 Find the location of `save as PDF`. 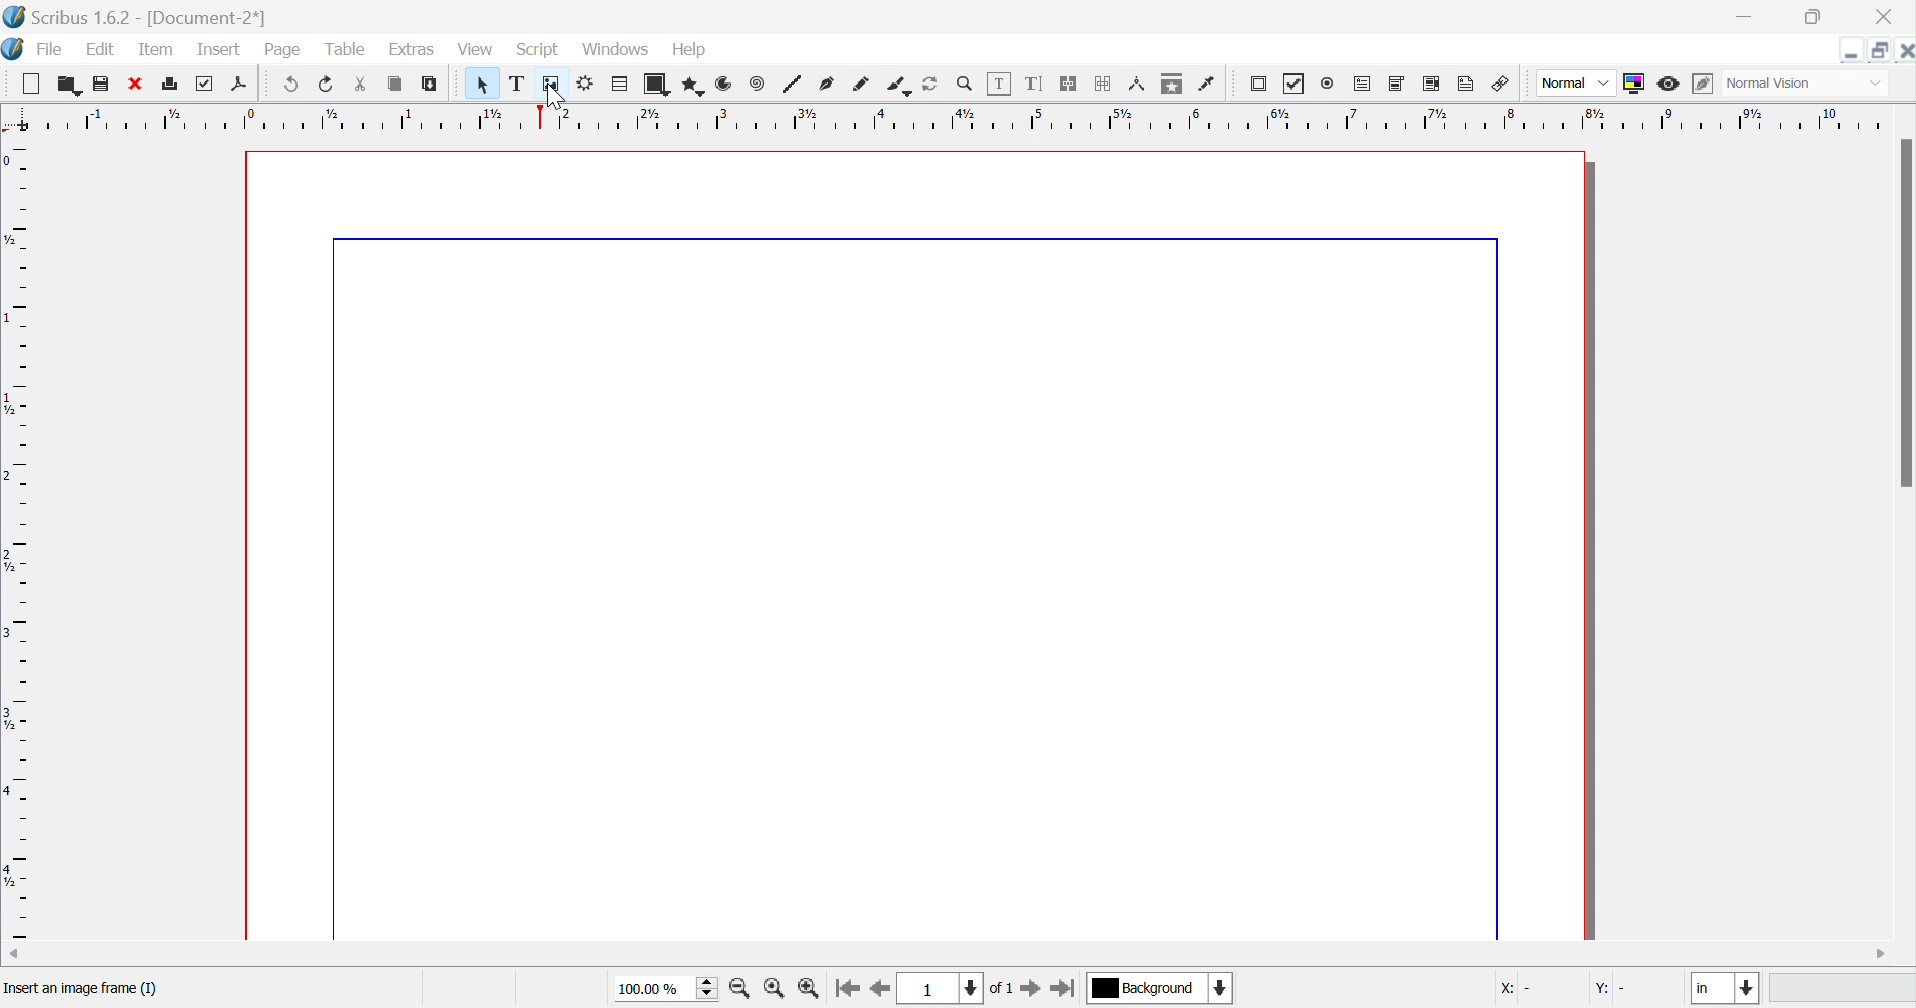

save as PDF is located at coordinates (238, 86).